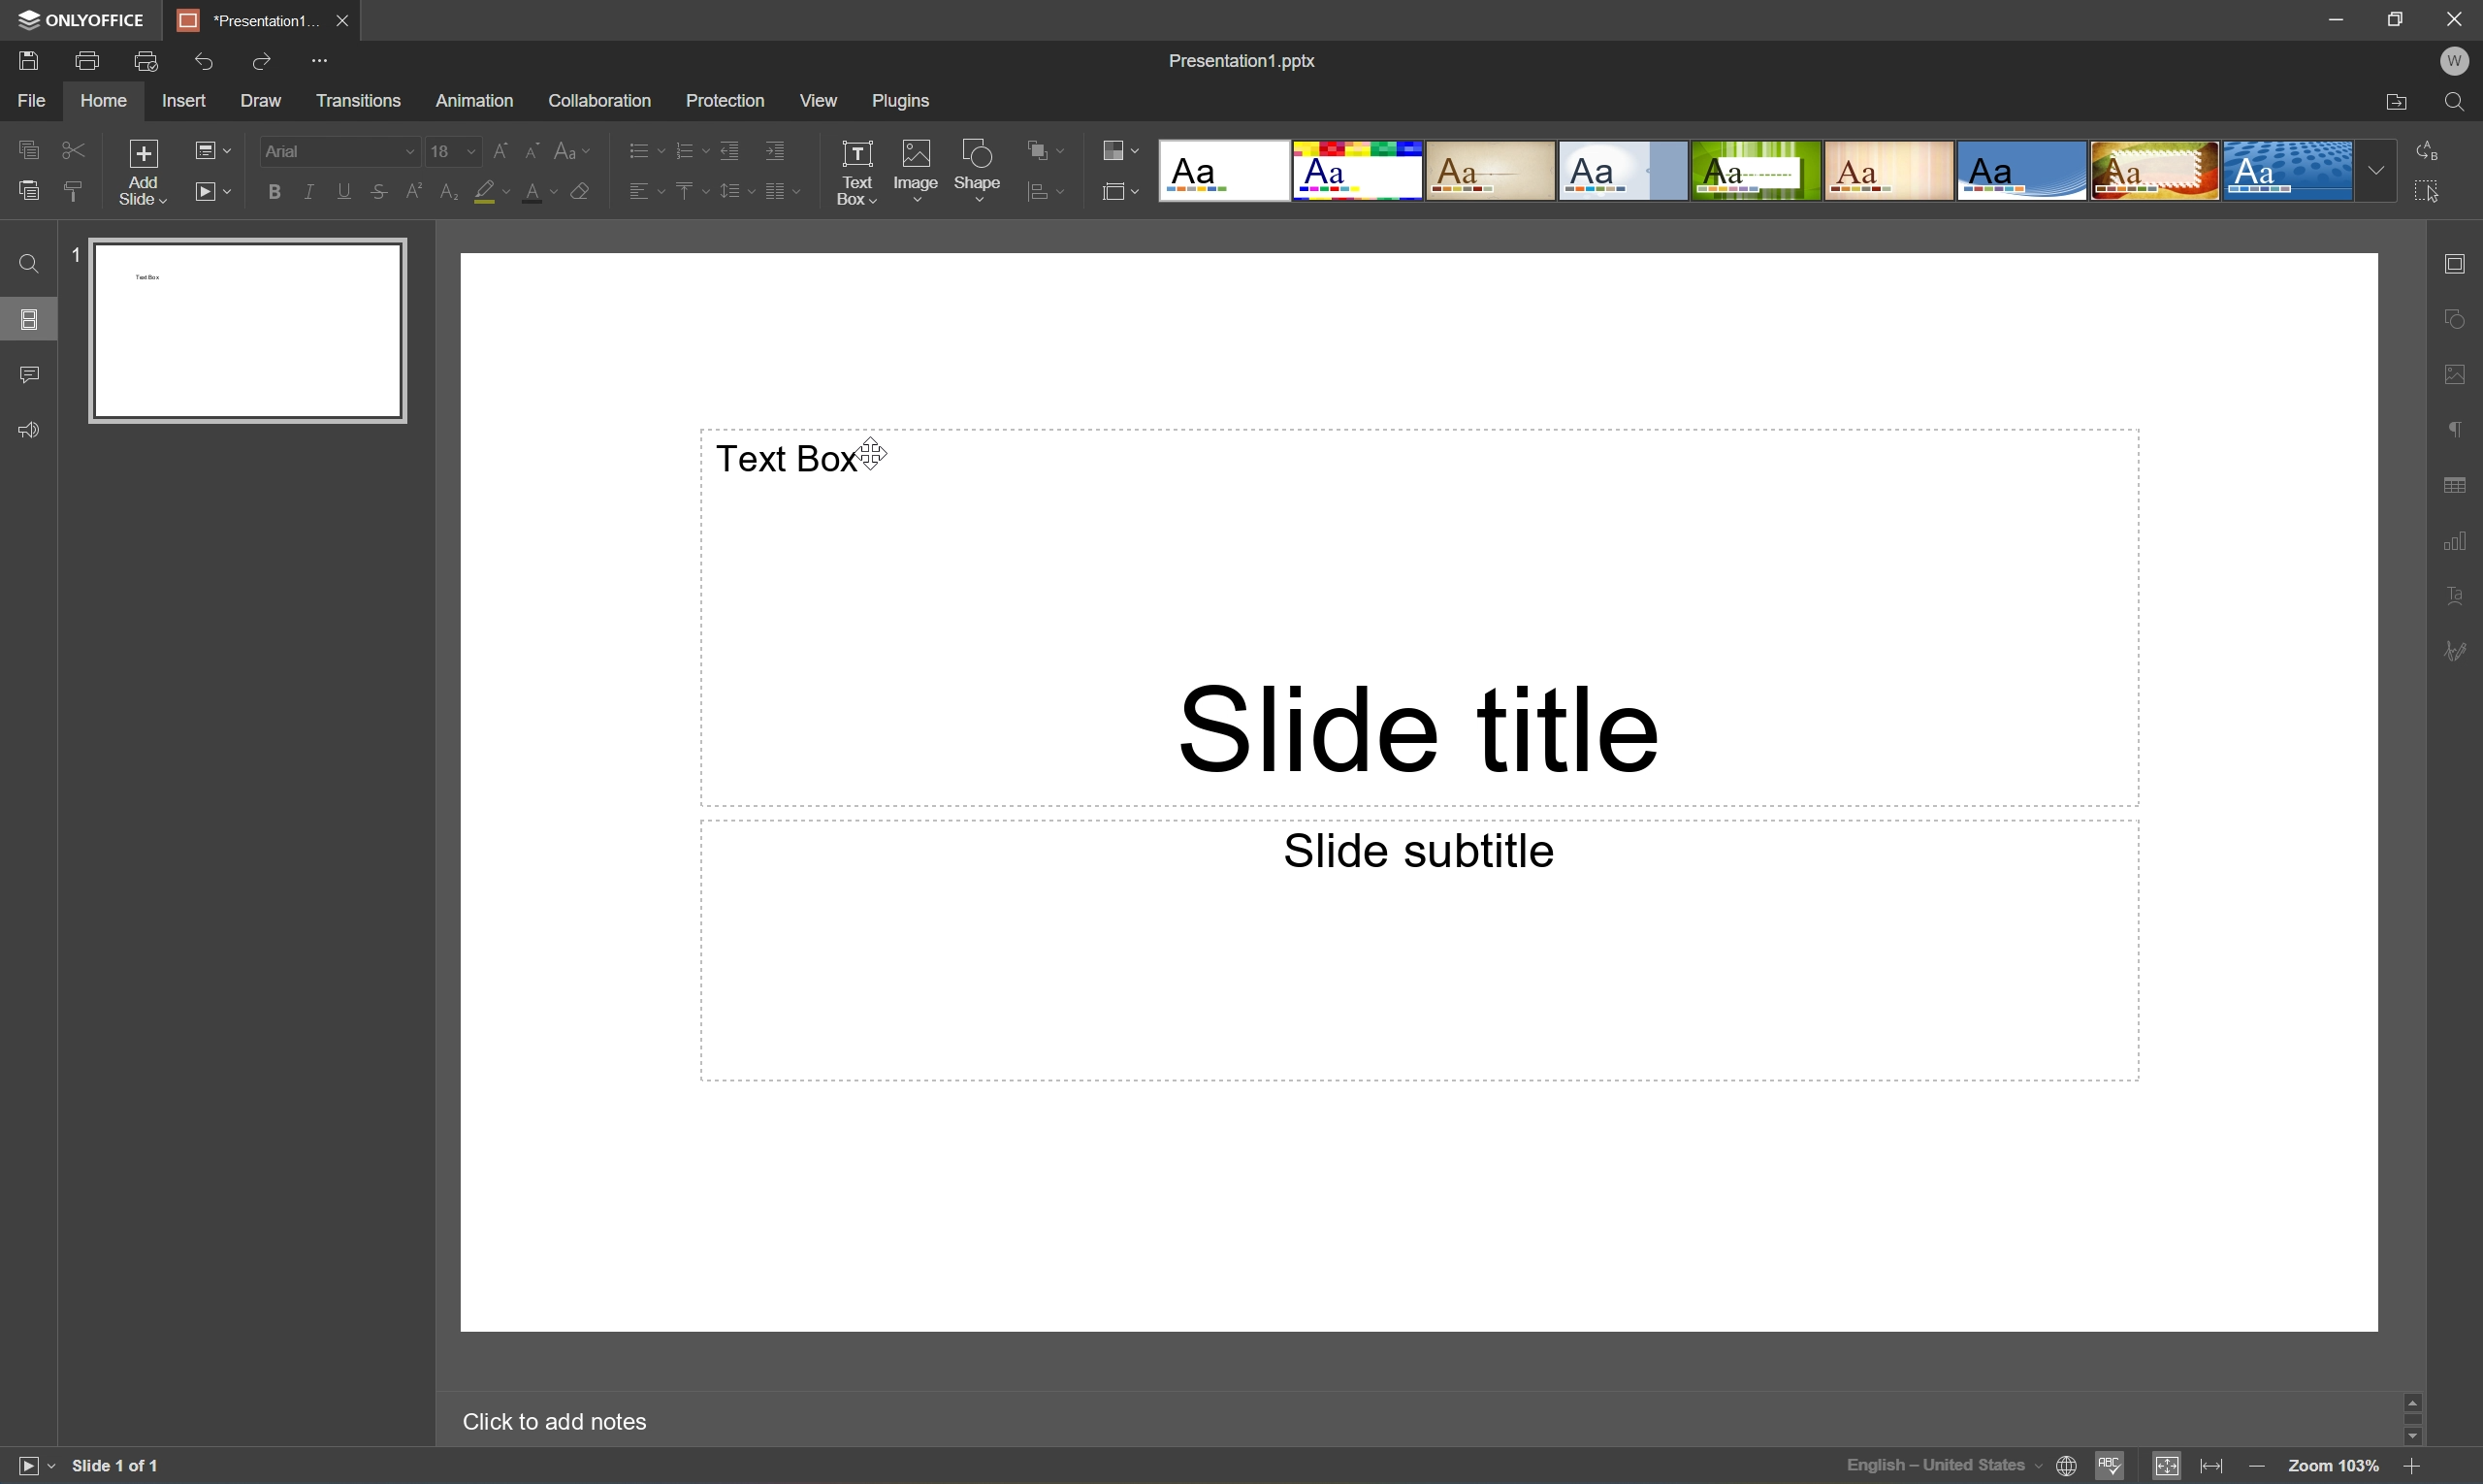 The image size is (2483, 1484). Describe the element at coordinates (343, 20) in the screenshot. I see `Close` at that location.